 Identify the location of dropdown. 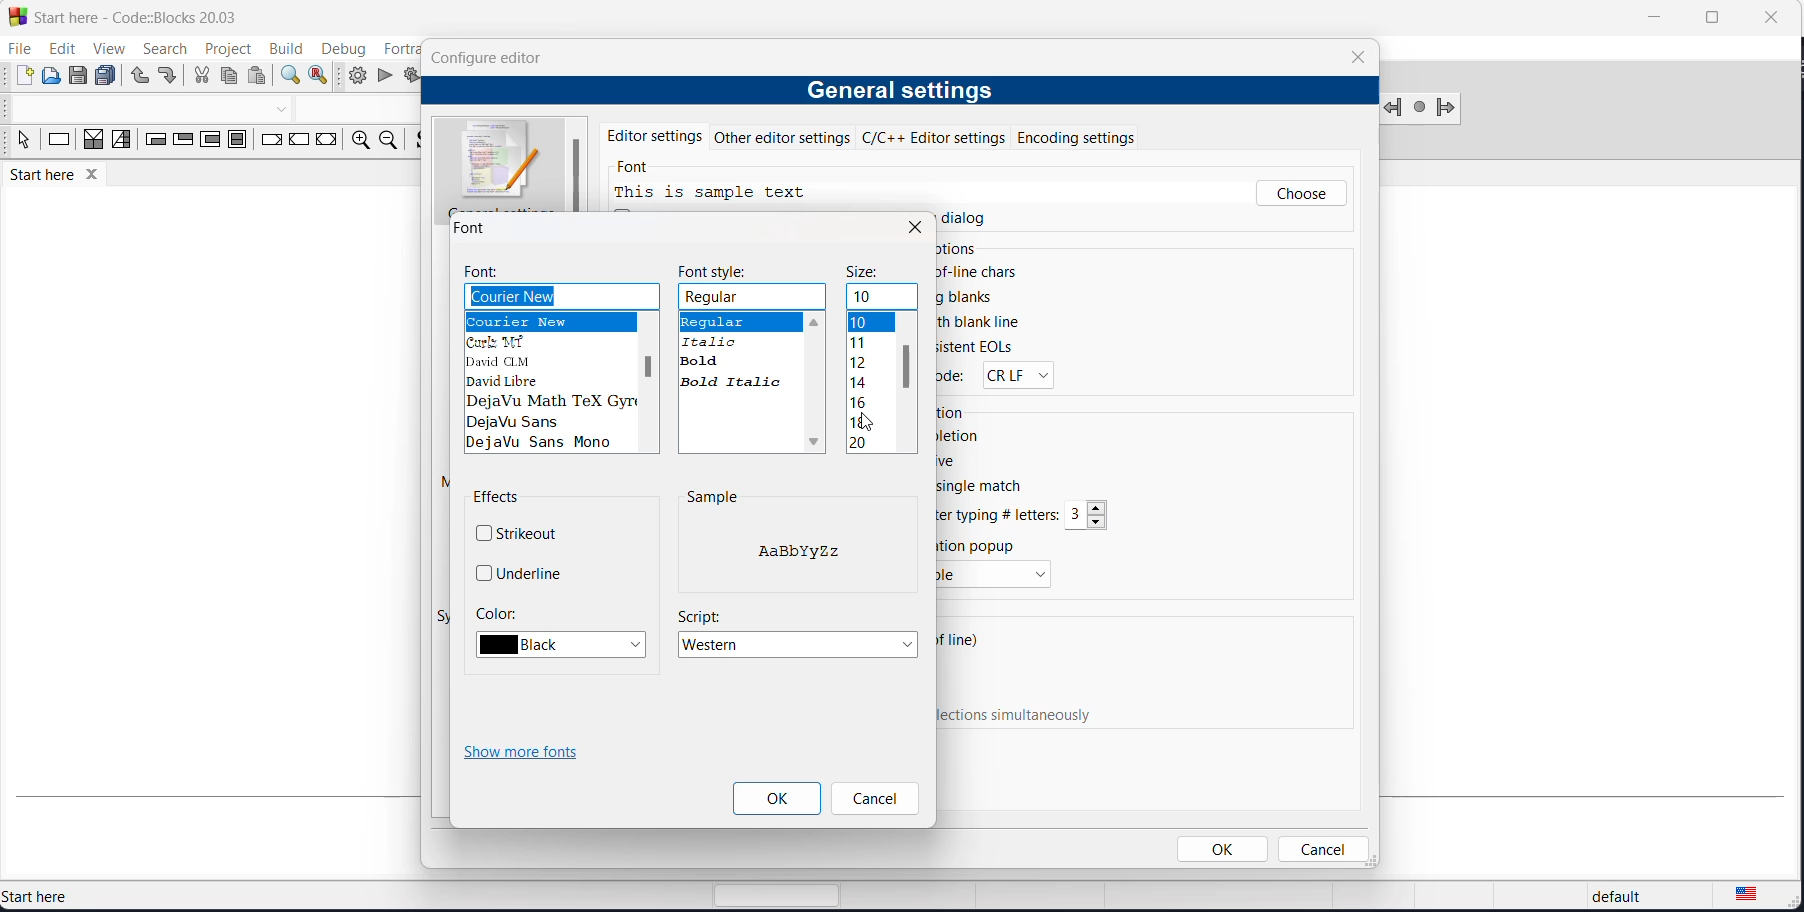
(285, 109).